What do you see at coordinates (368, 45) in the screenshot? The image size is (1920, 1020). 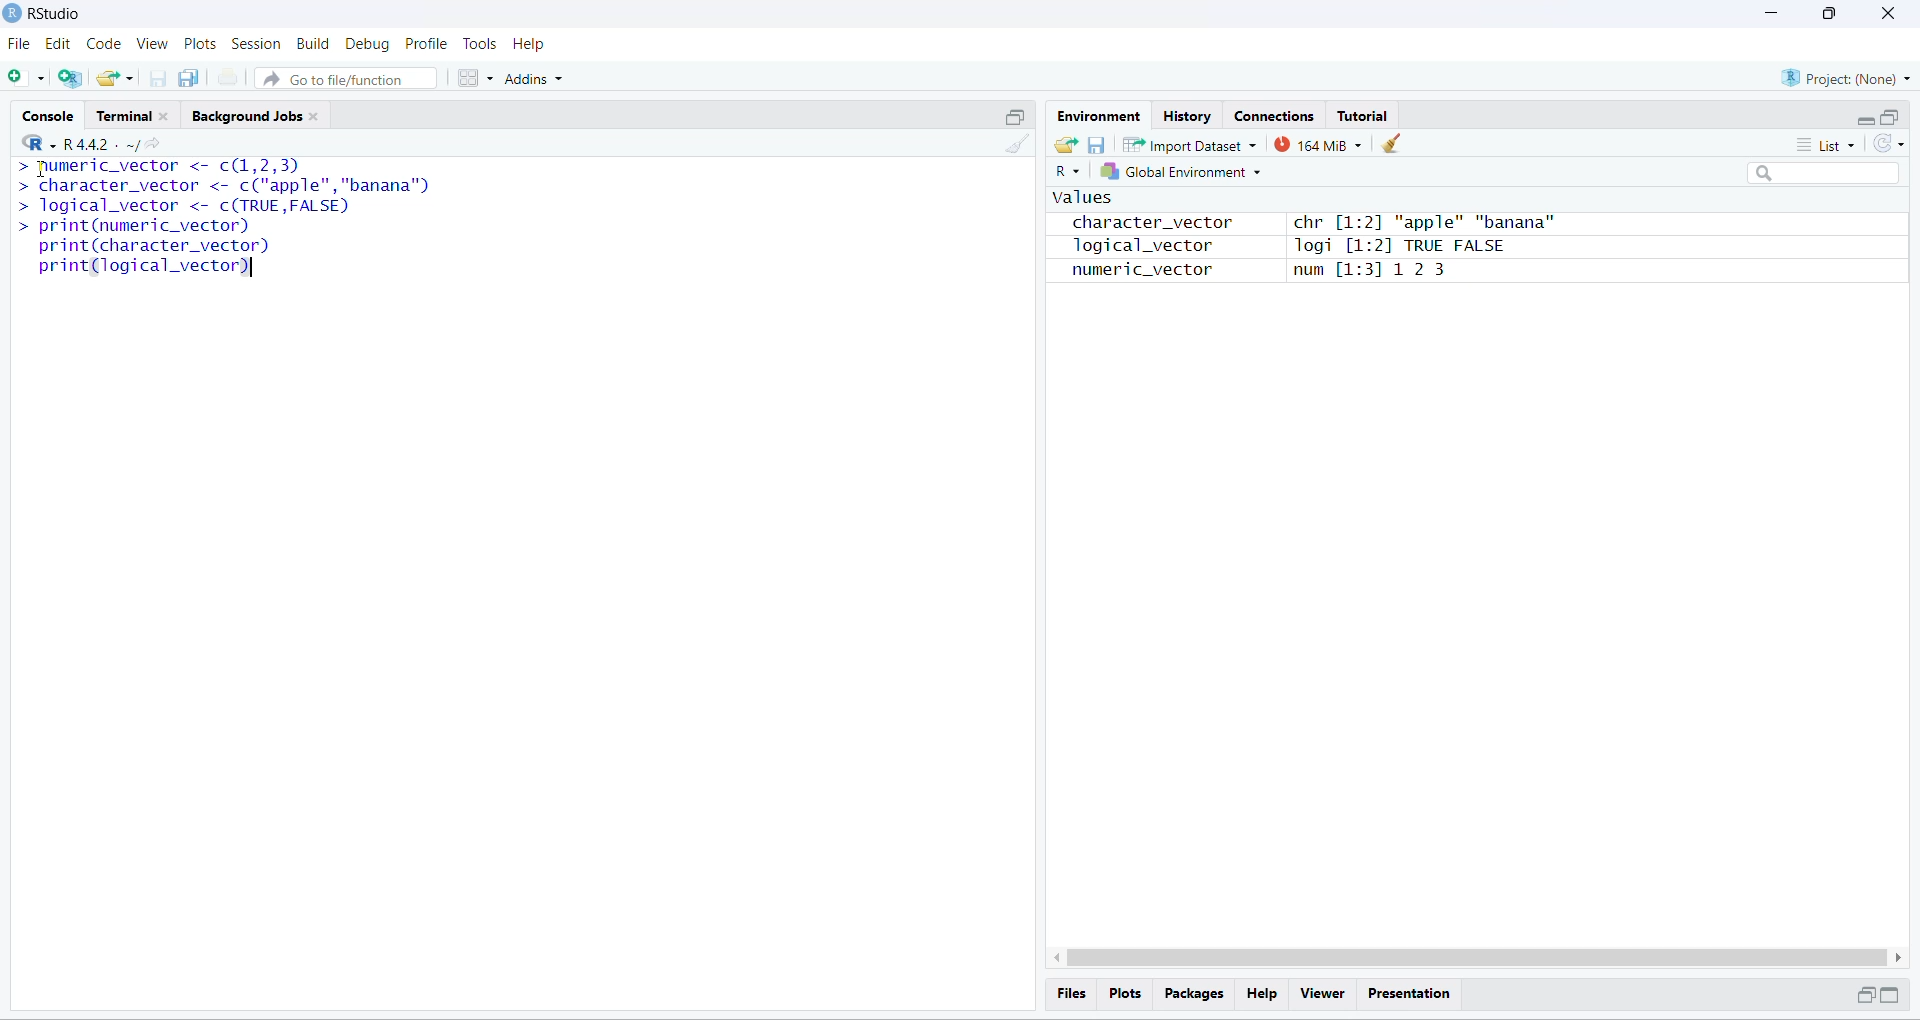 I see `Debug` at bounding box center [368, 45].